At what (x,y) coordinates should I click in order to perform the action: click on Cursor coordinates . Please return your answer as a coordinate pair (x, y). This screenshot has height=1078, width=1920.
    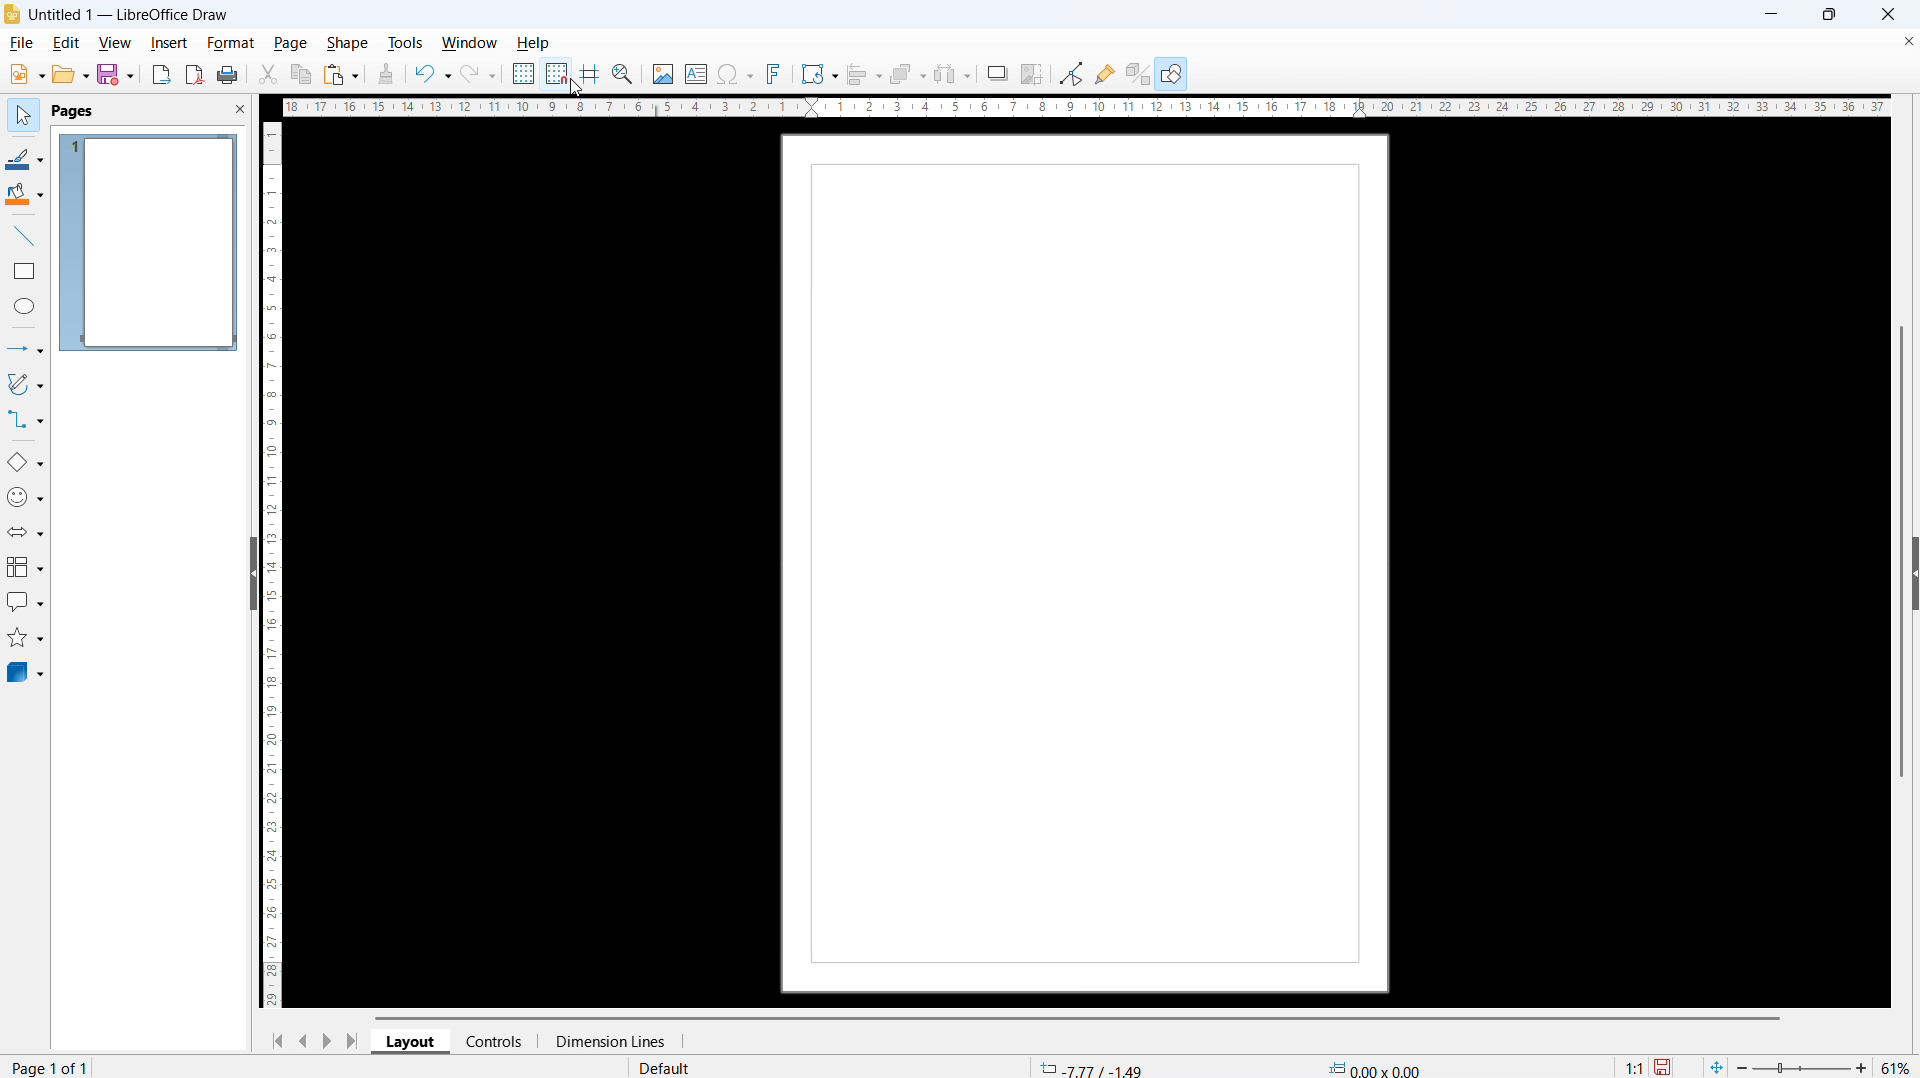
    Looking at the image, I should click on (1090, 1066).